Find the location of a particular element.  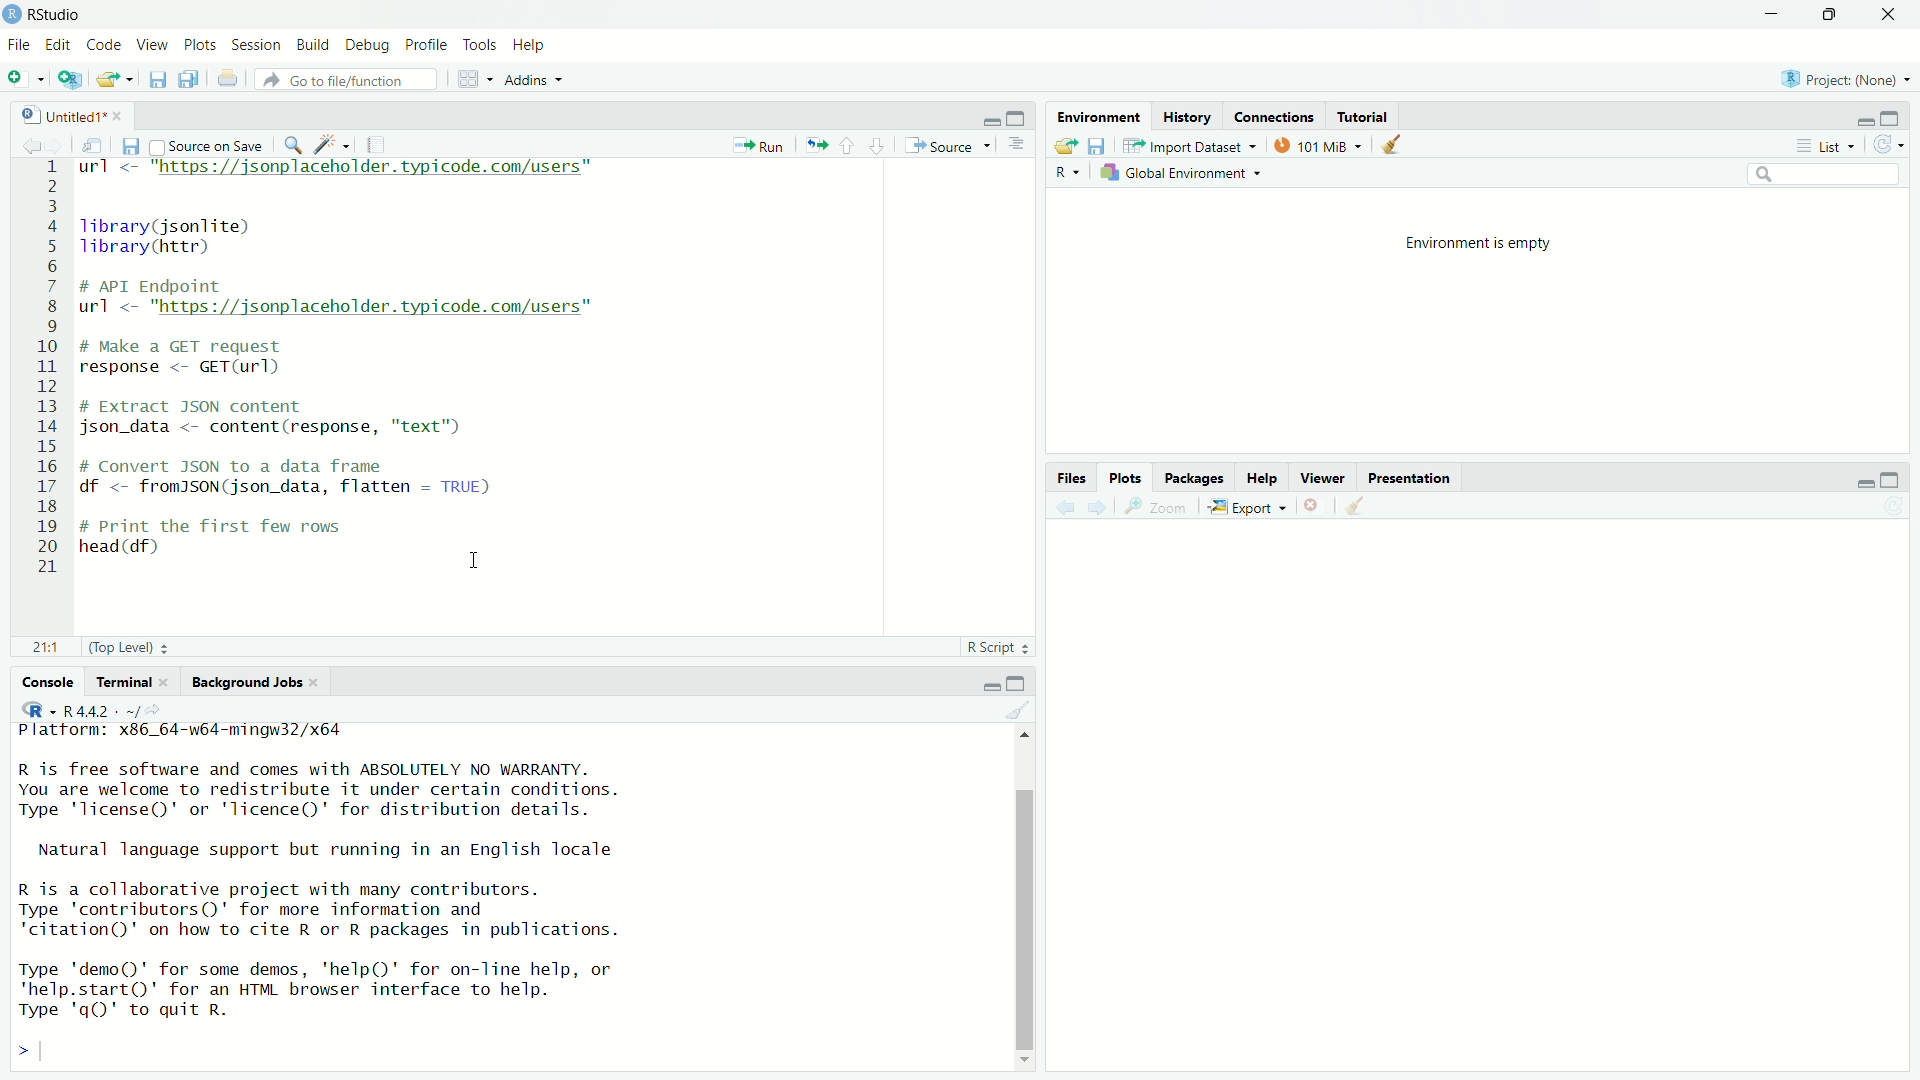

Viewer is located at coordinates (1324, 479).